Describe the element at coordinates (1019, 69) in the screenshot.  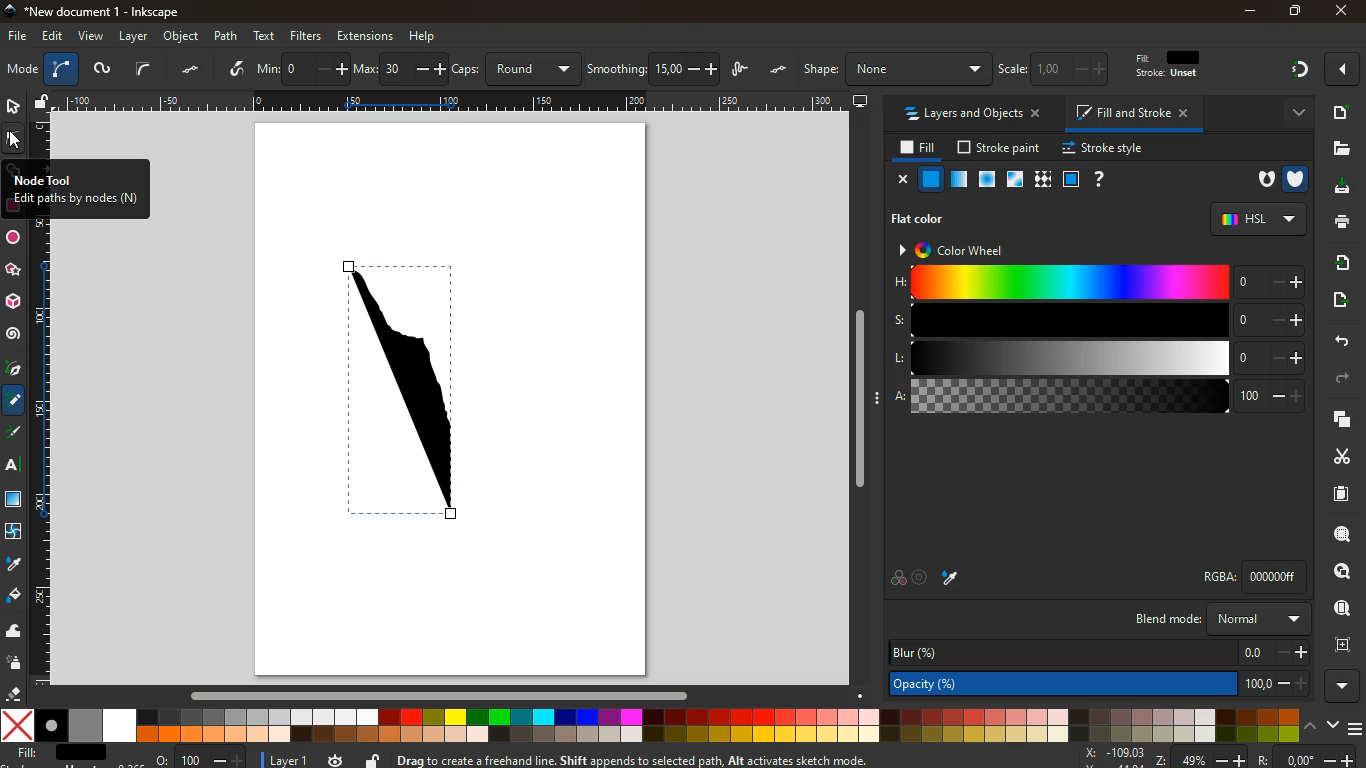
I see `edit` at that location.